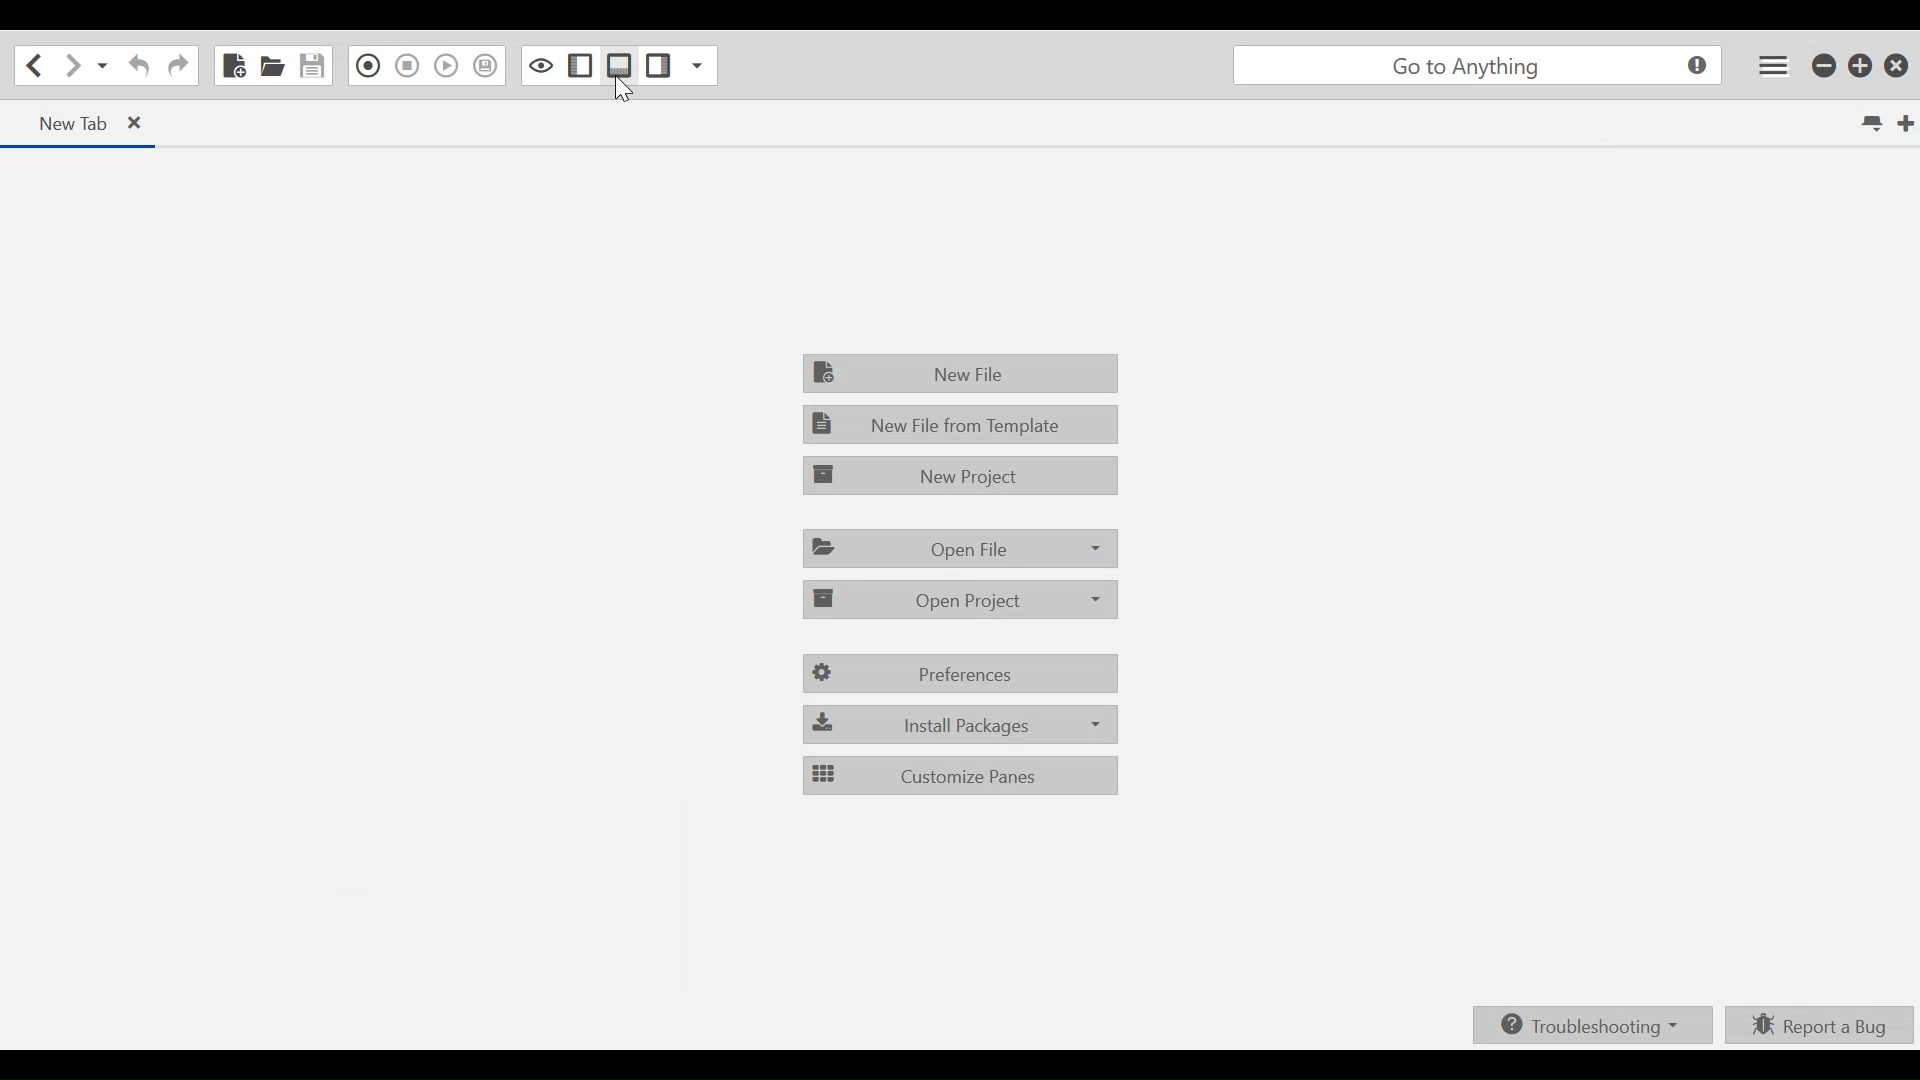 The image size is (1920, 1080). I want to click on Customize Panes, so click(959, 776).